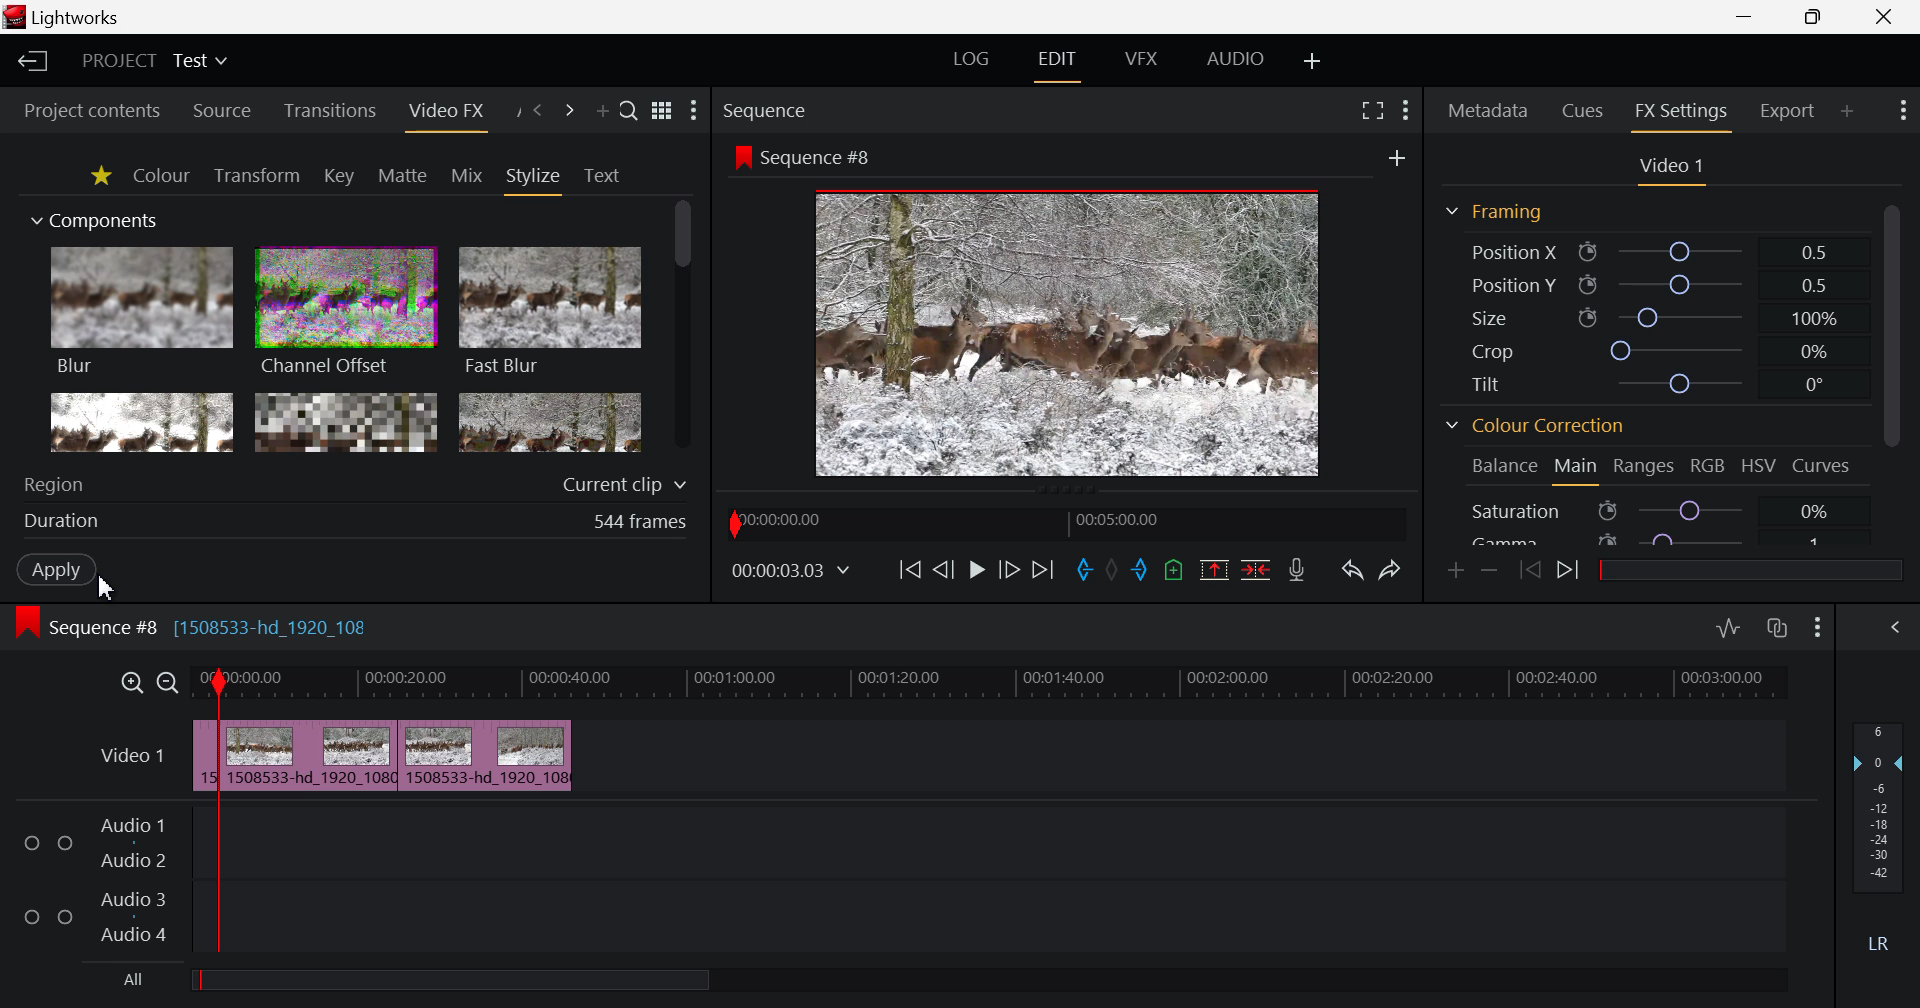  What do you see at coordinates (169, 683) in the screenshot?
I see `Timeline Zoom Out` at bounding box center [169, 683].